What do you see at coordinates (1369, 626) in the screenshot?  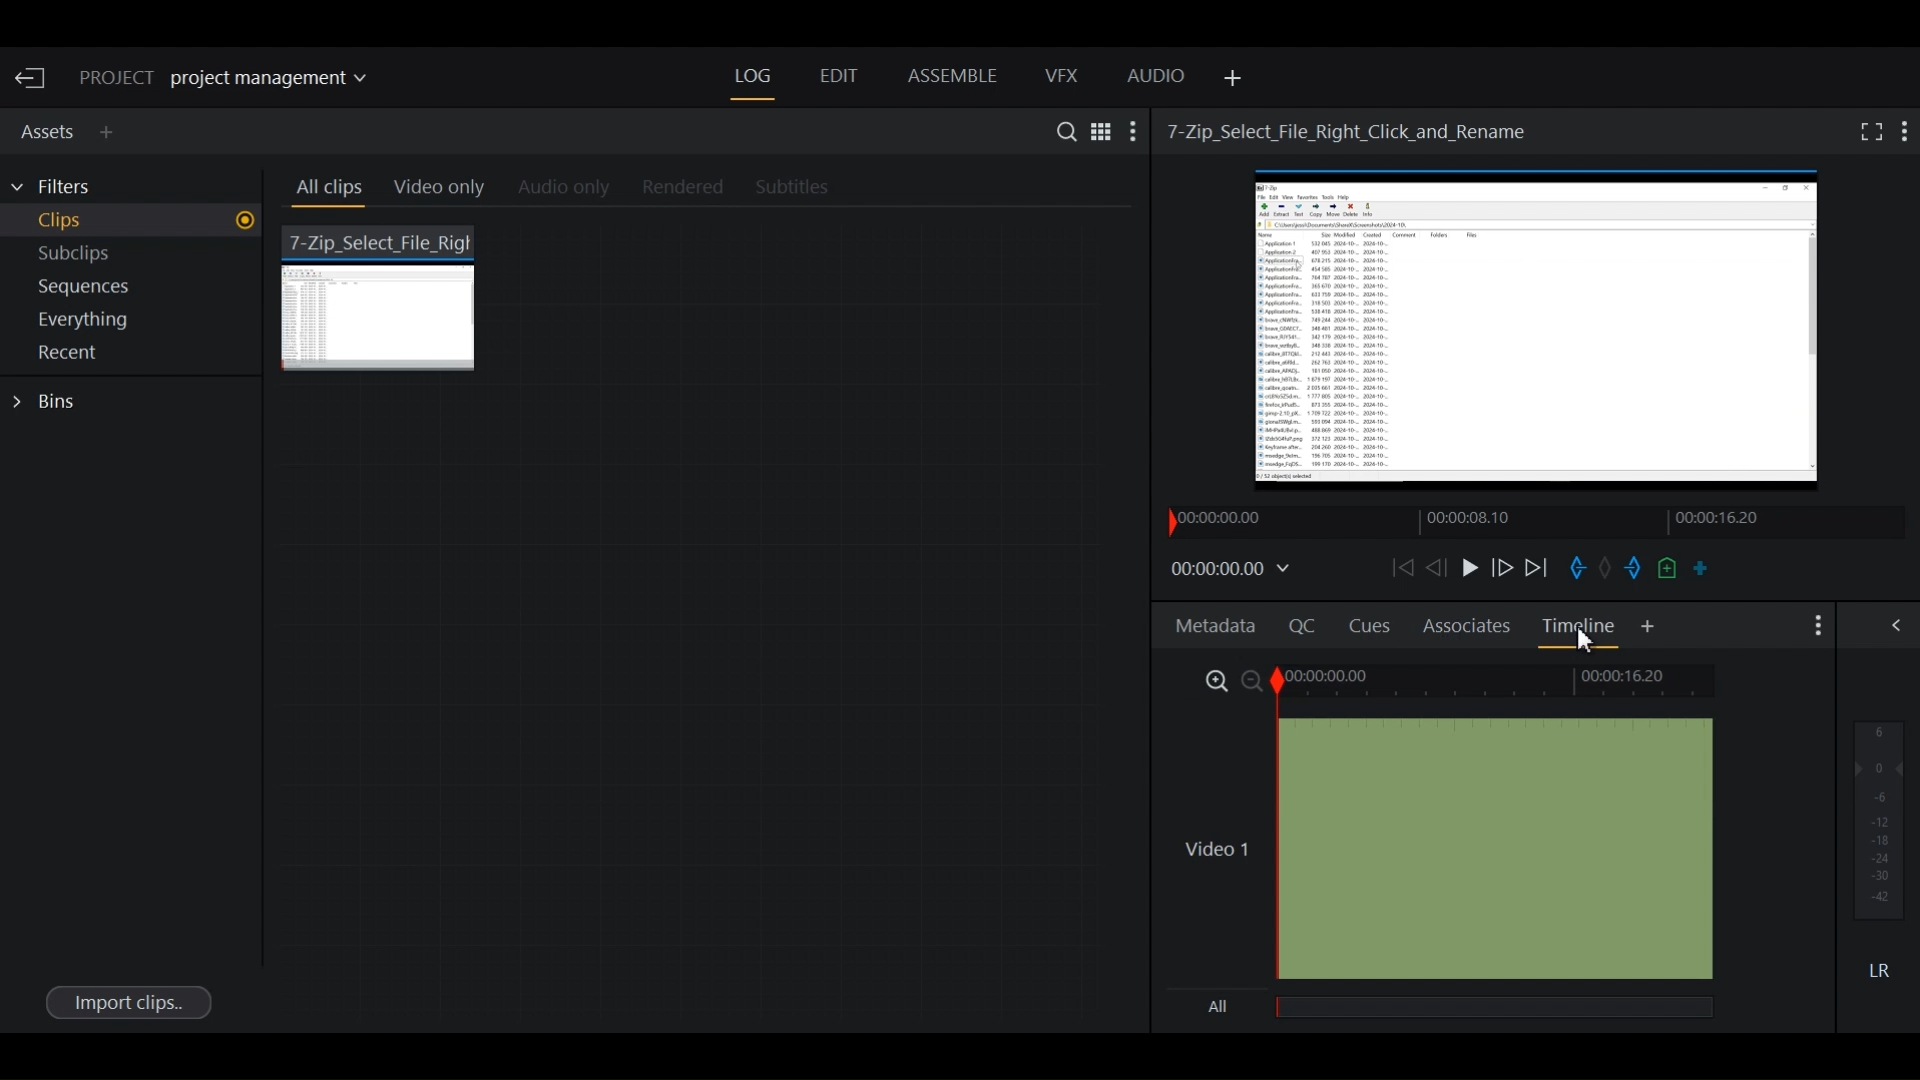 I see `Cues` at bounding box center [1369, 626].